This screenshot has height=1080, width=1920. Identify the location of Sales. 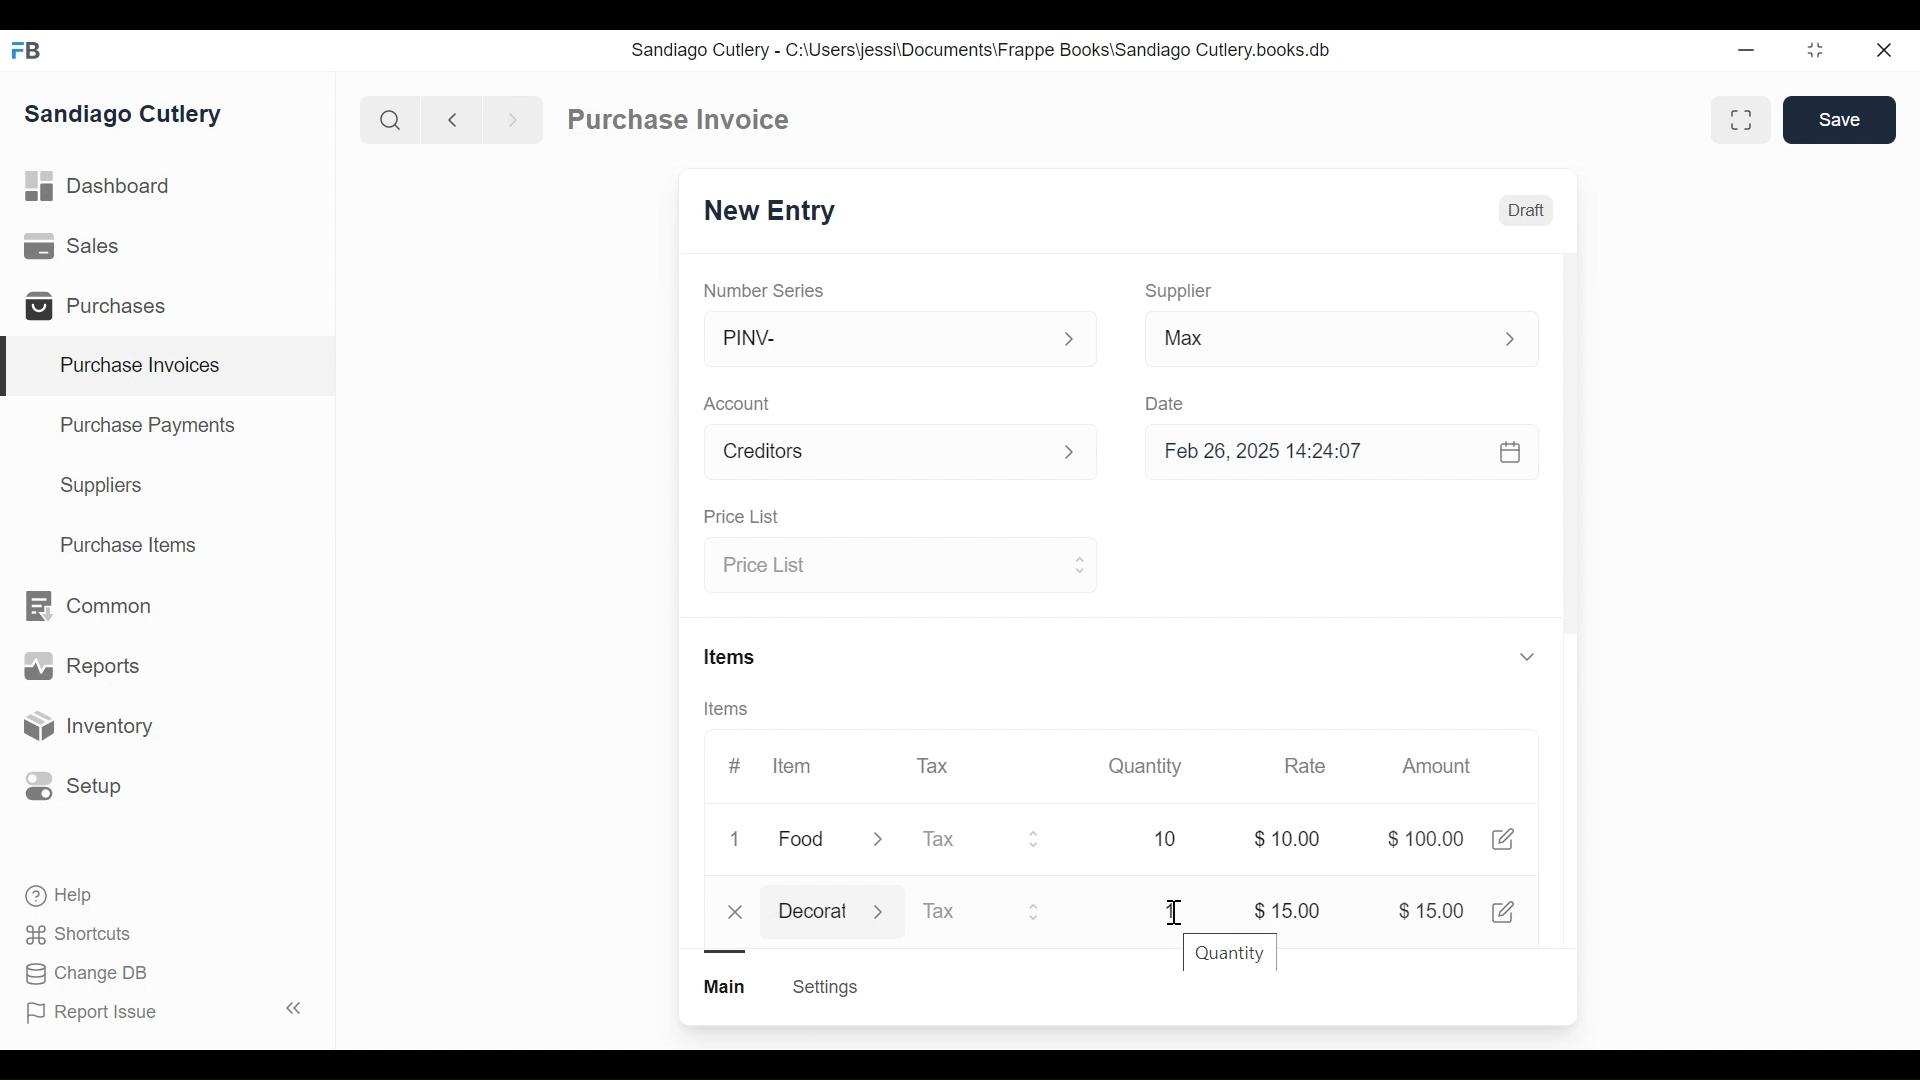
(76, 247).